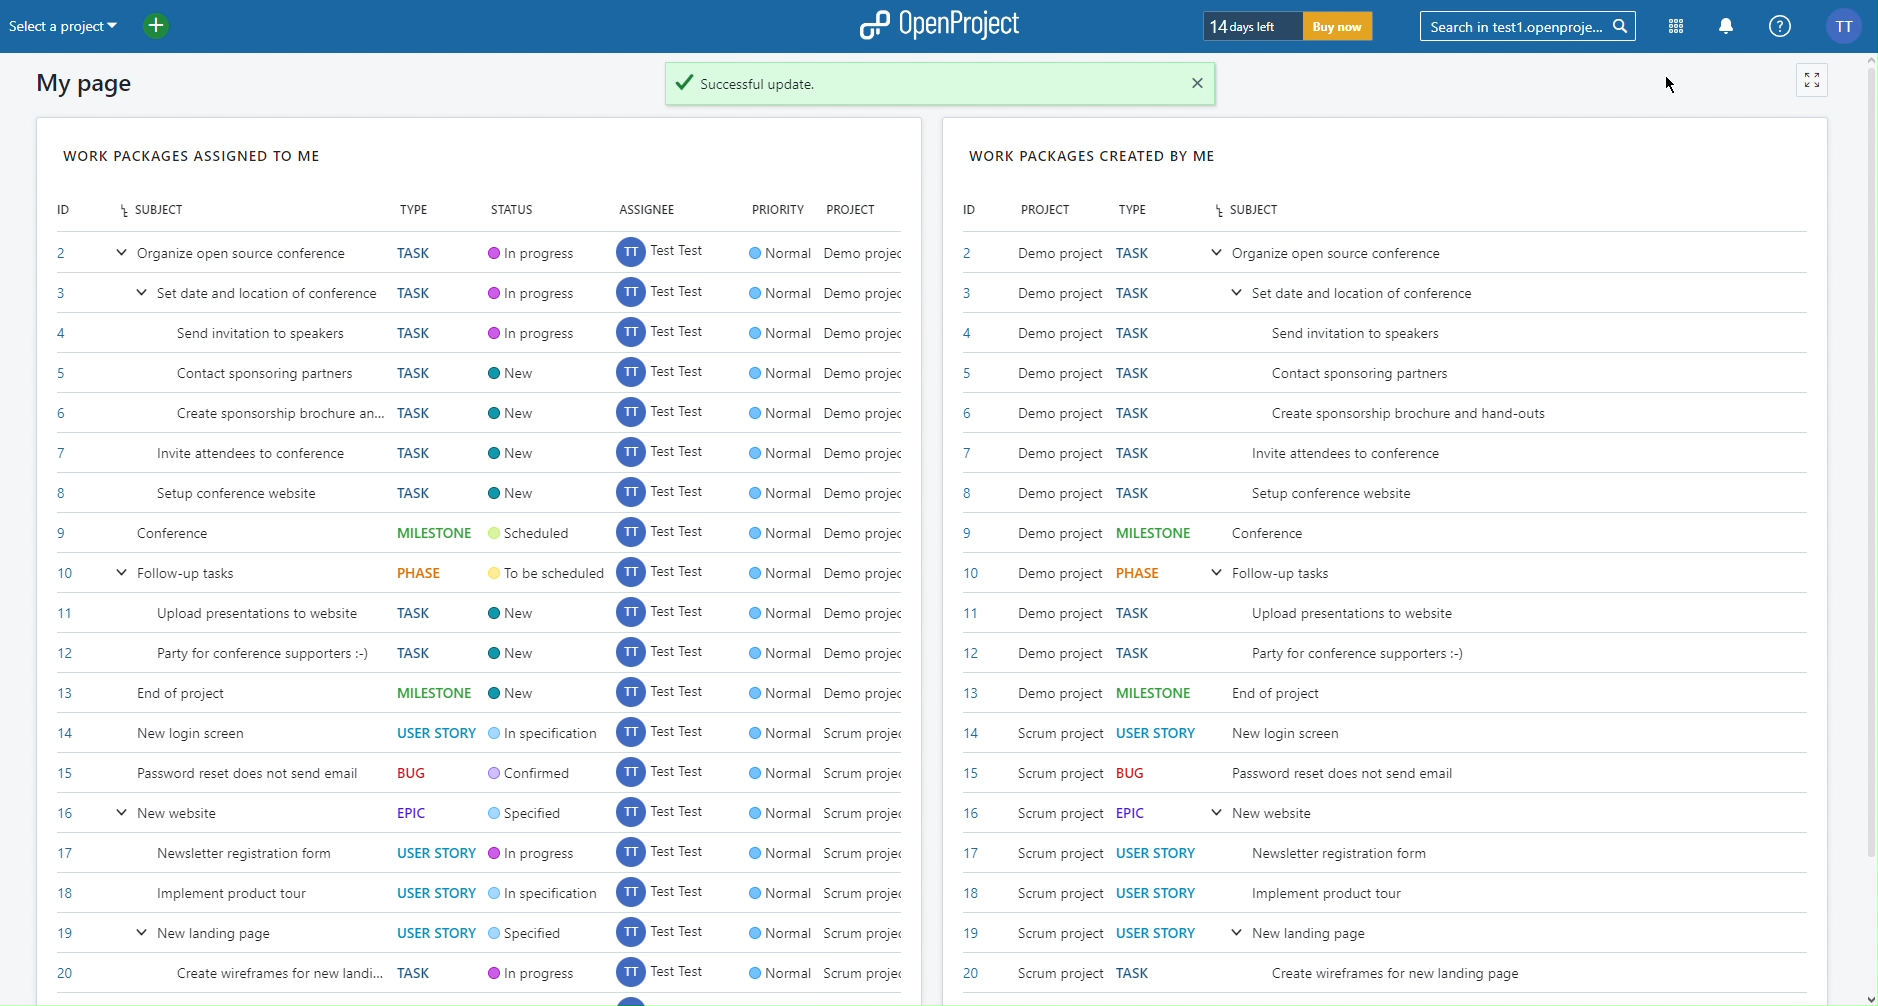 The height and width of the screenshot is (1006, 1878). Describe the element at coordinates (92, 85) in the screenshot. I see `My page` at that location.